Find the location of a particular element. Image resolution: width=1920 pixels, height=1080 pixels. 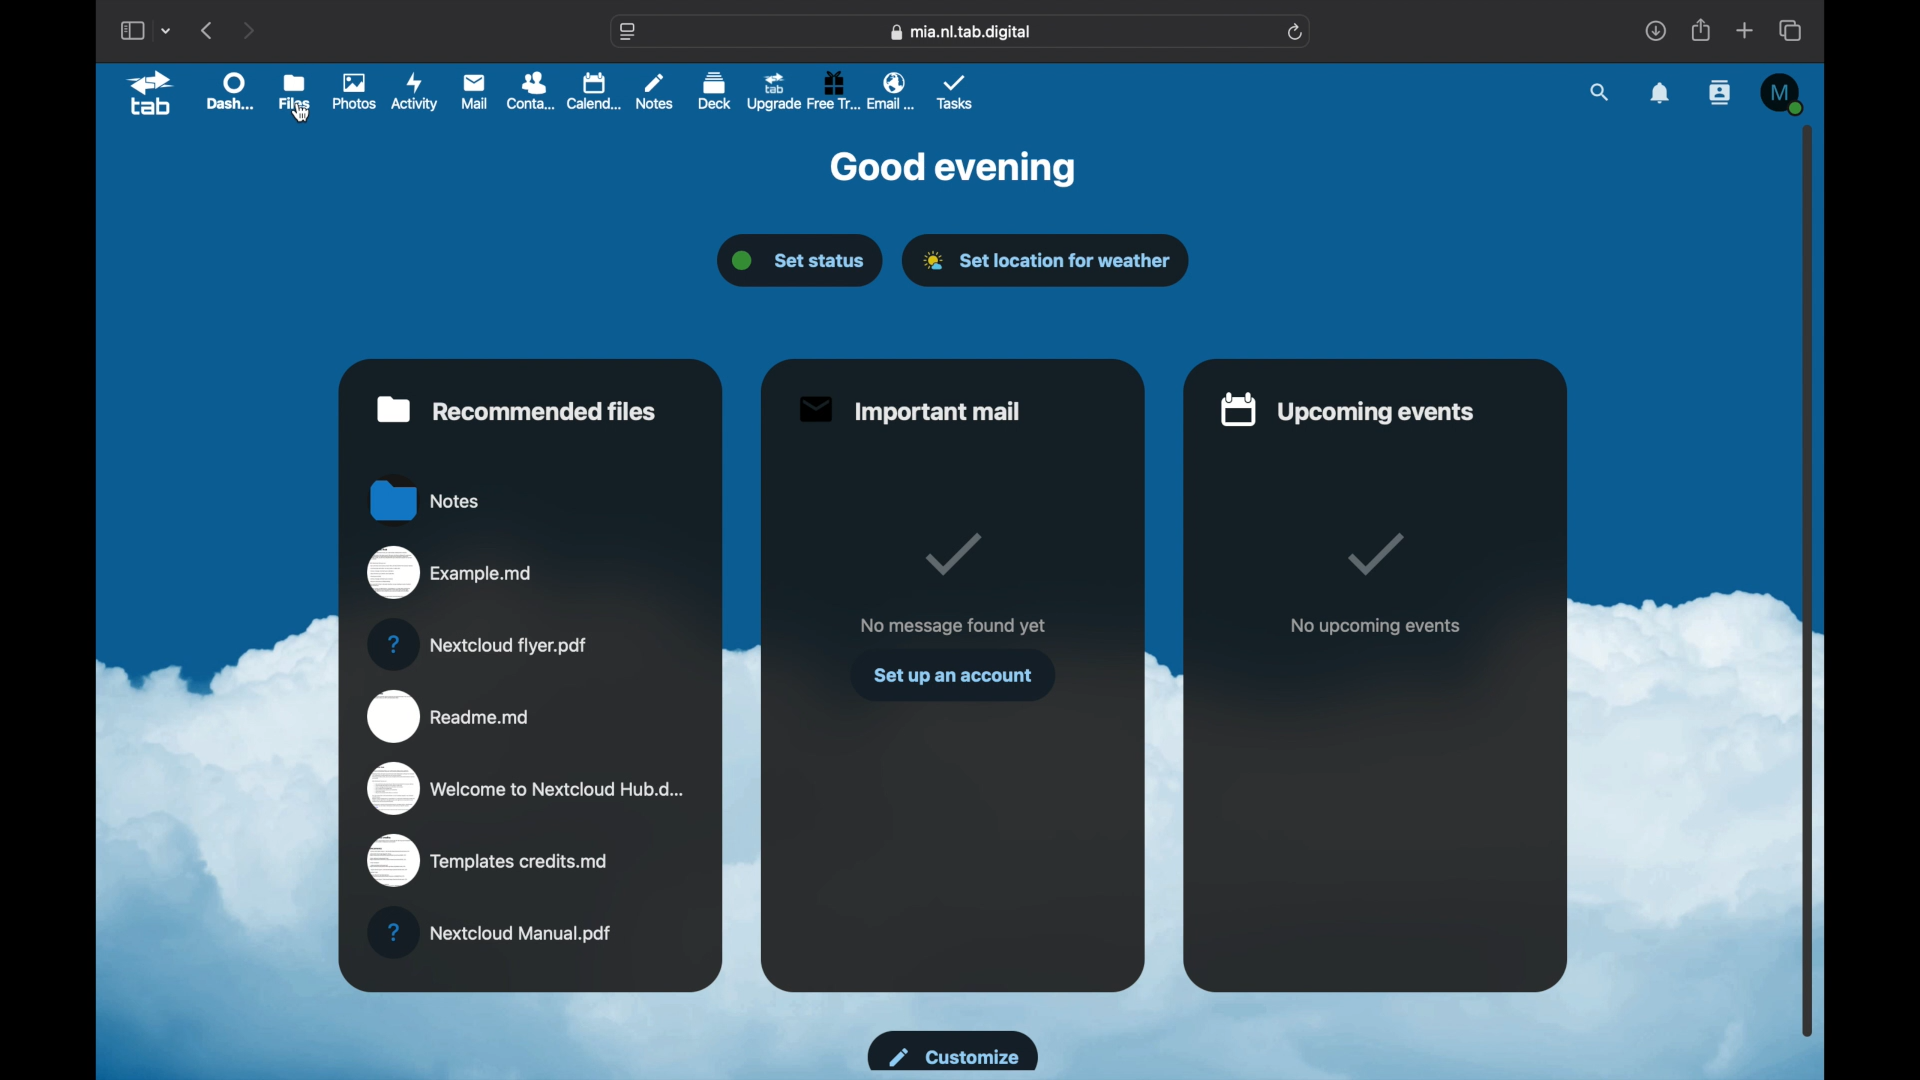

tab group picker is located at coordinates (167, 30).